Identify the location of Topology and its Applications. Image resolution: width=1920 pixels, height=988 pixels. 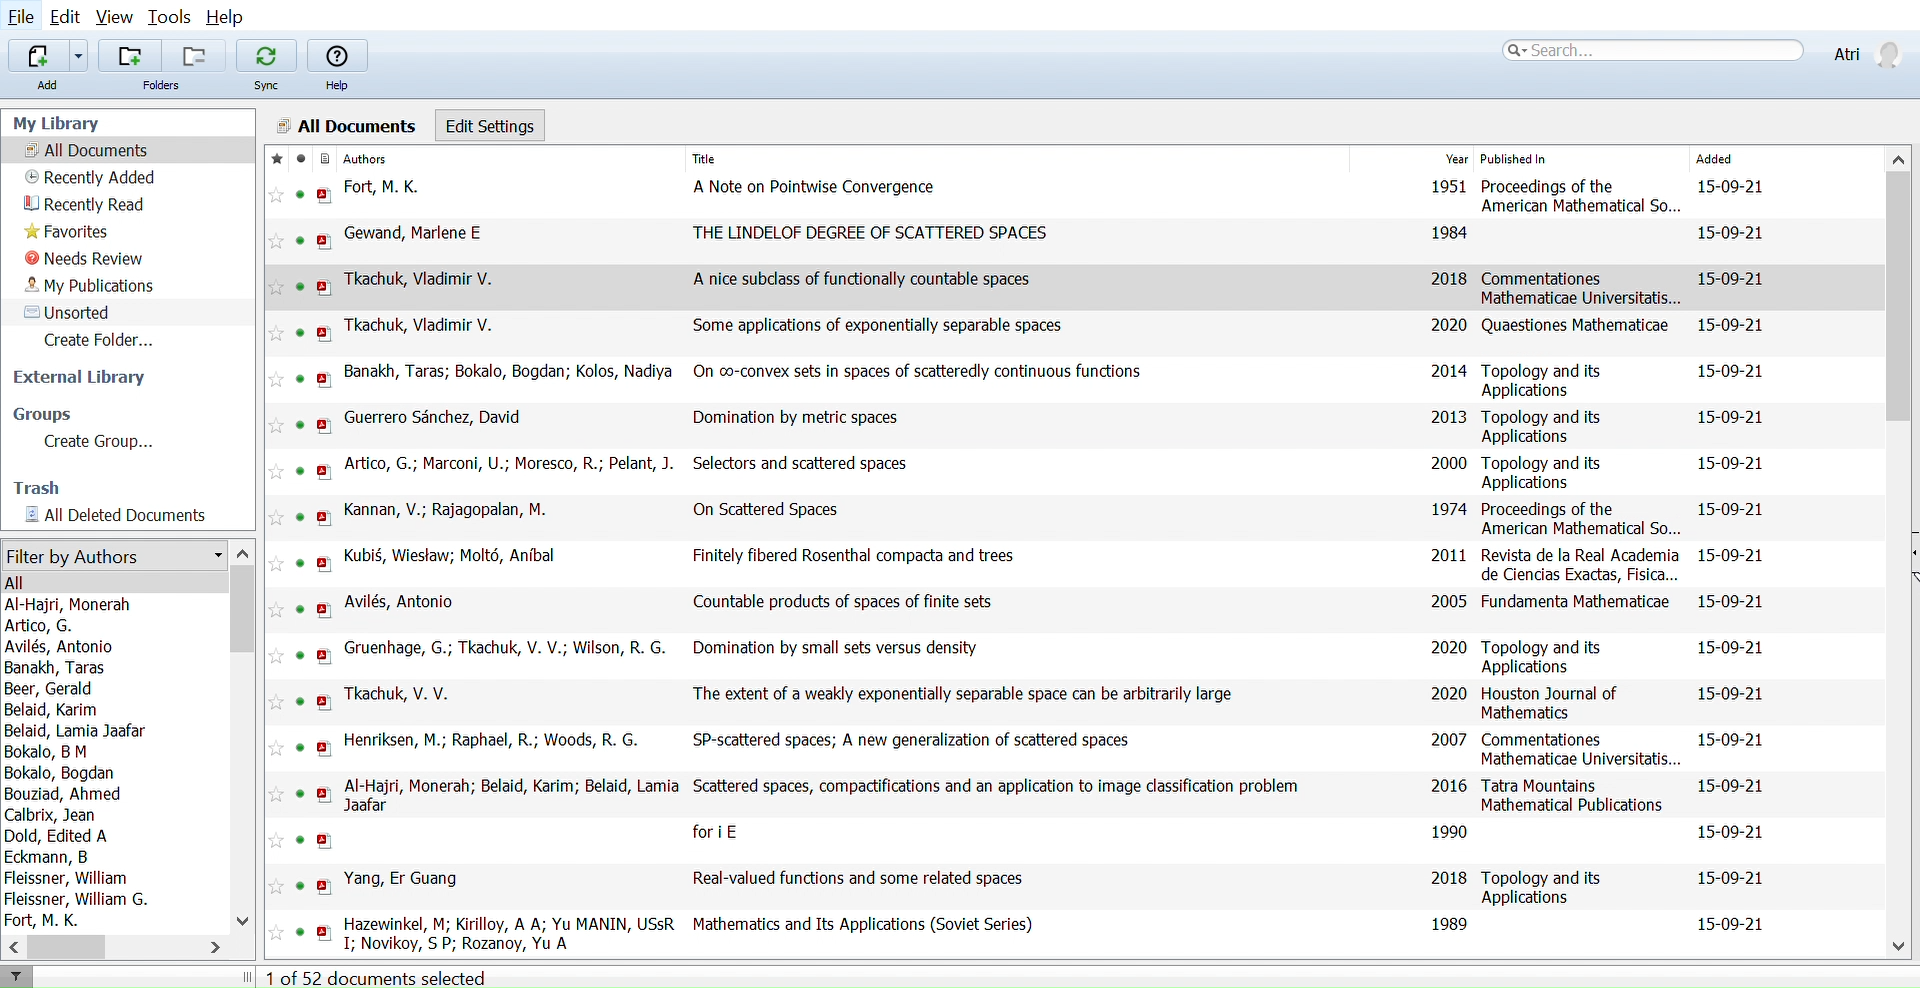
(1548, 888).